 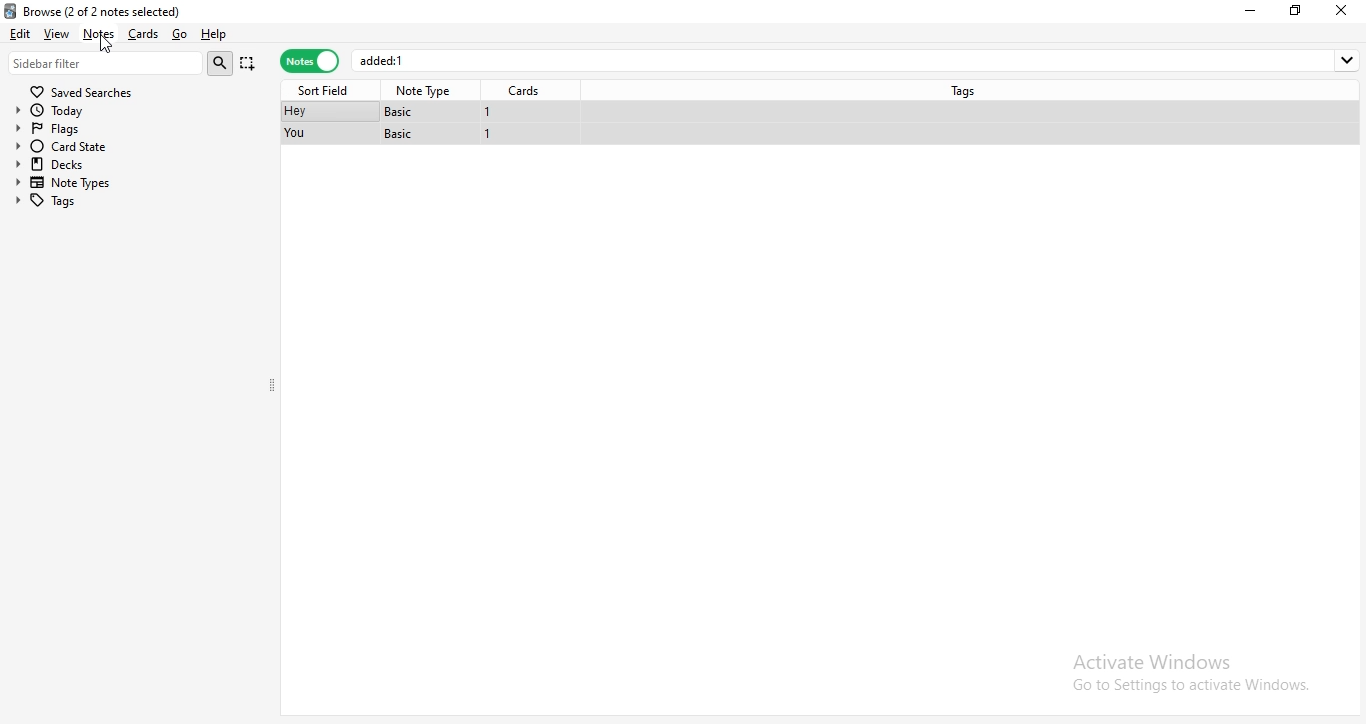 I want to click on edit, so click(x=19, y=32).